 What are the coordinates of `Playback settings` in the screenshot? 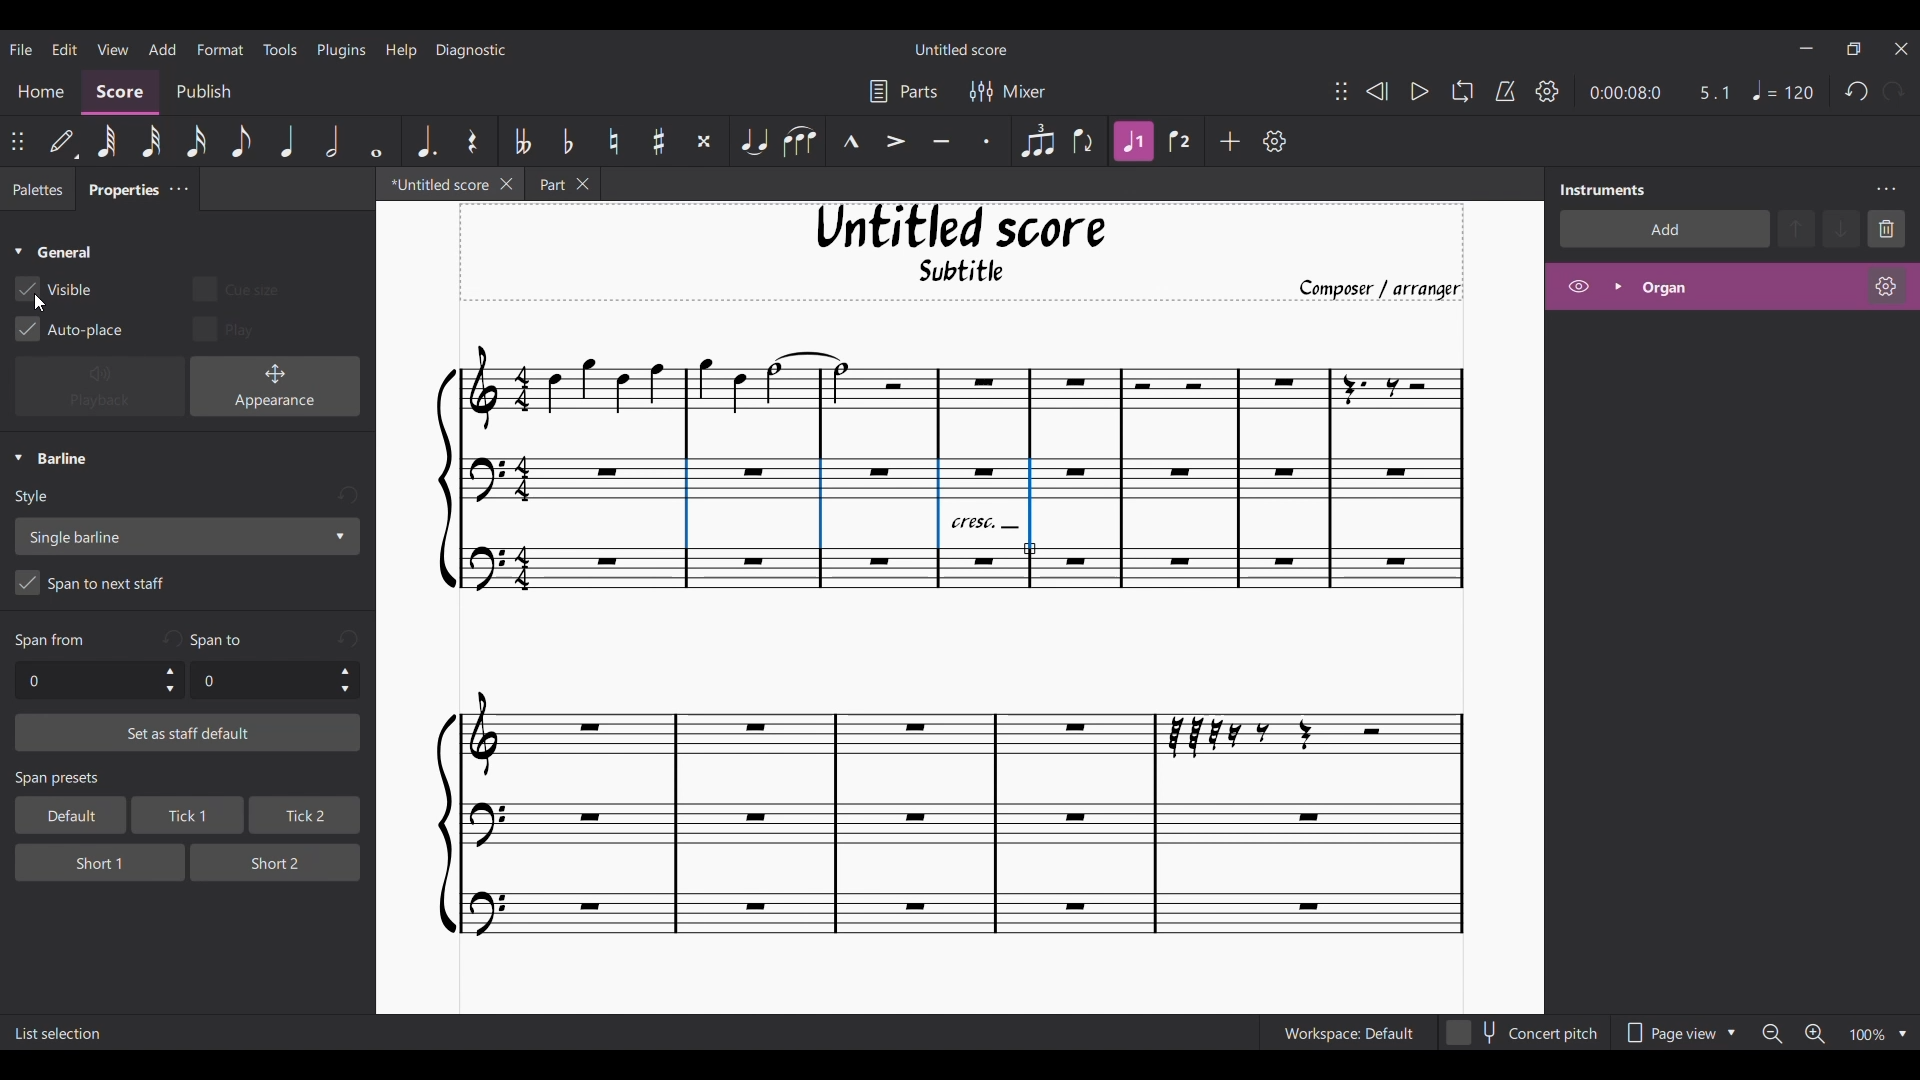 It's located at (1547, 91).